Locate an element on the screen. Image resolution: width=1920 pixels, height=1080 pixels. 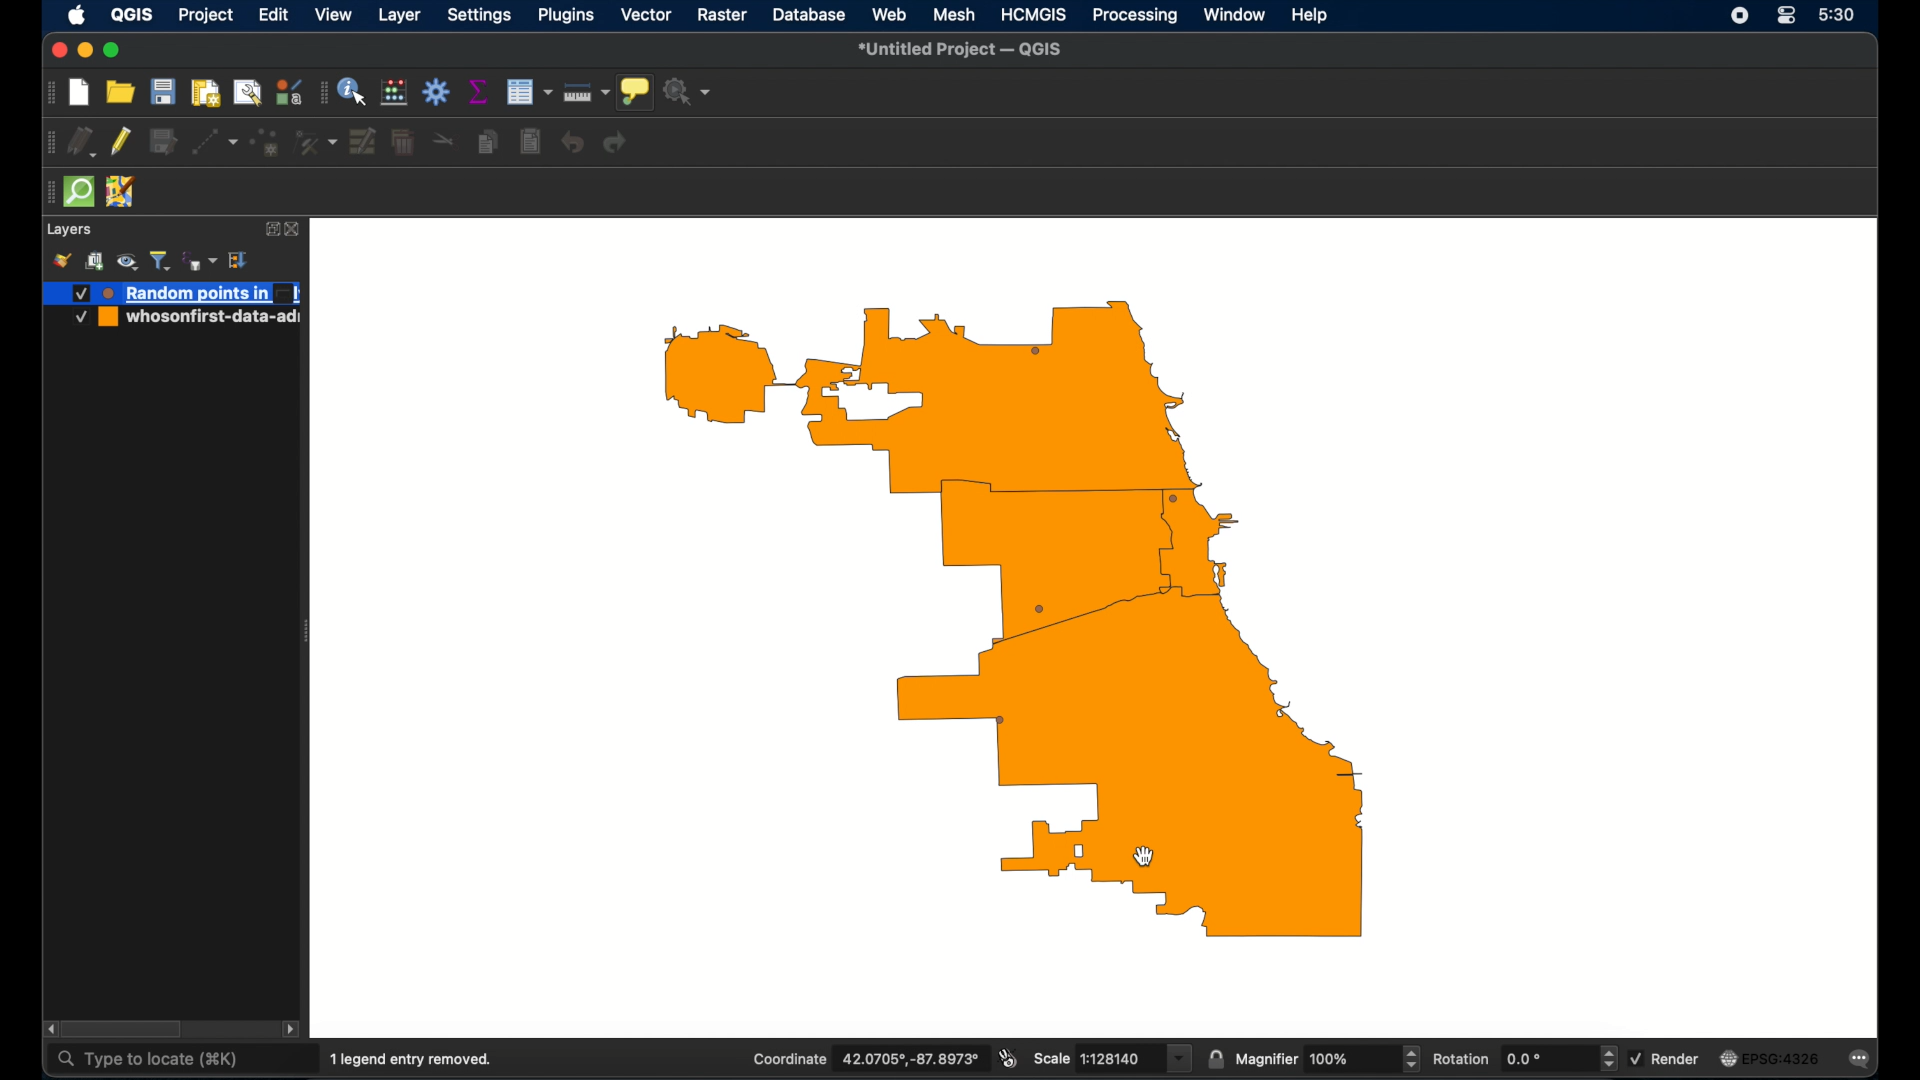
raster is located at coordinates (721, 14).